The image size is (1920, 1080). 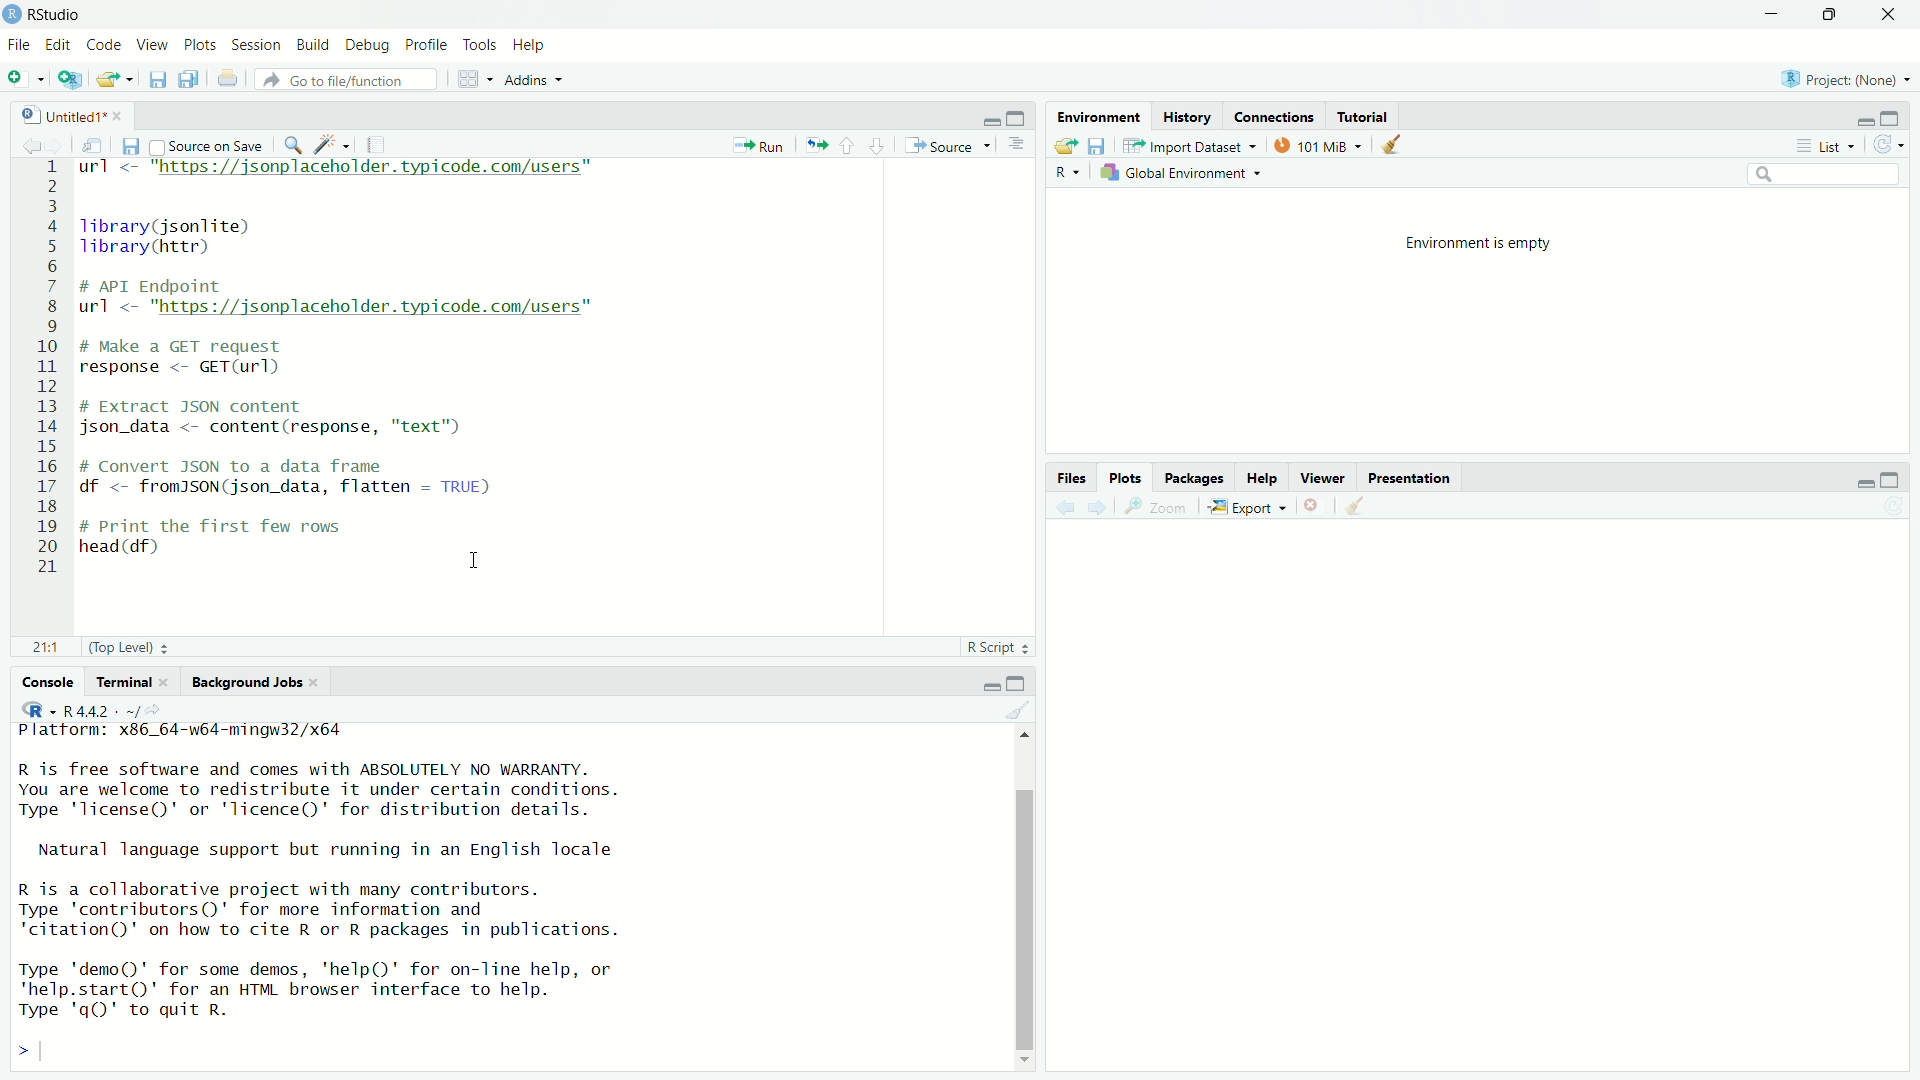 What do you see at coordinates (530, 46) in the screenshot?
I see `Help` at bounding box center [530, 46].